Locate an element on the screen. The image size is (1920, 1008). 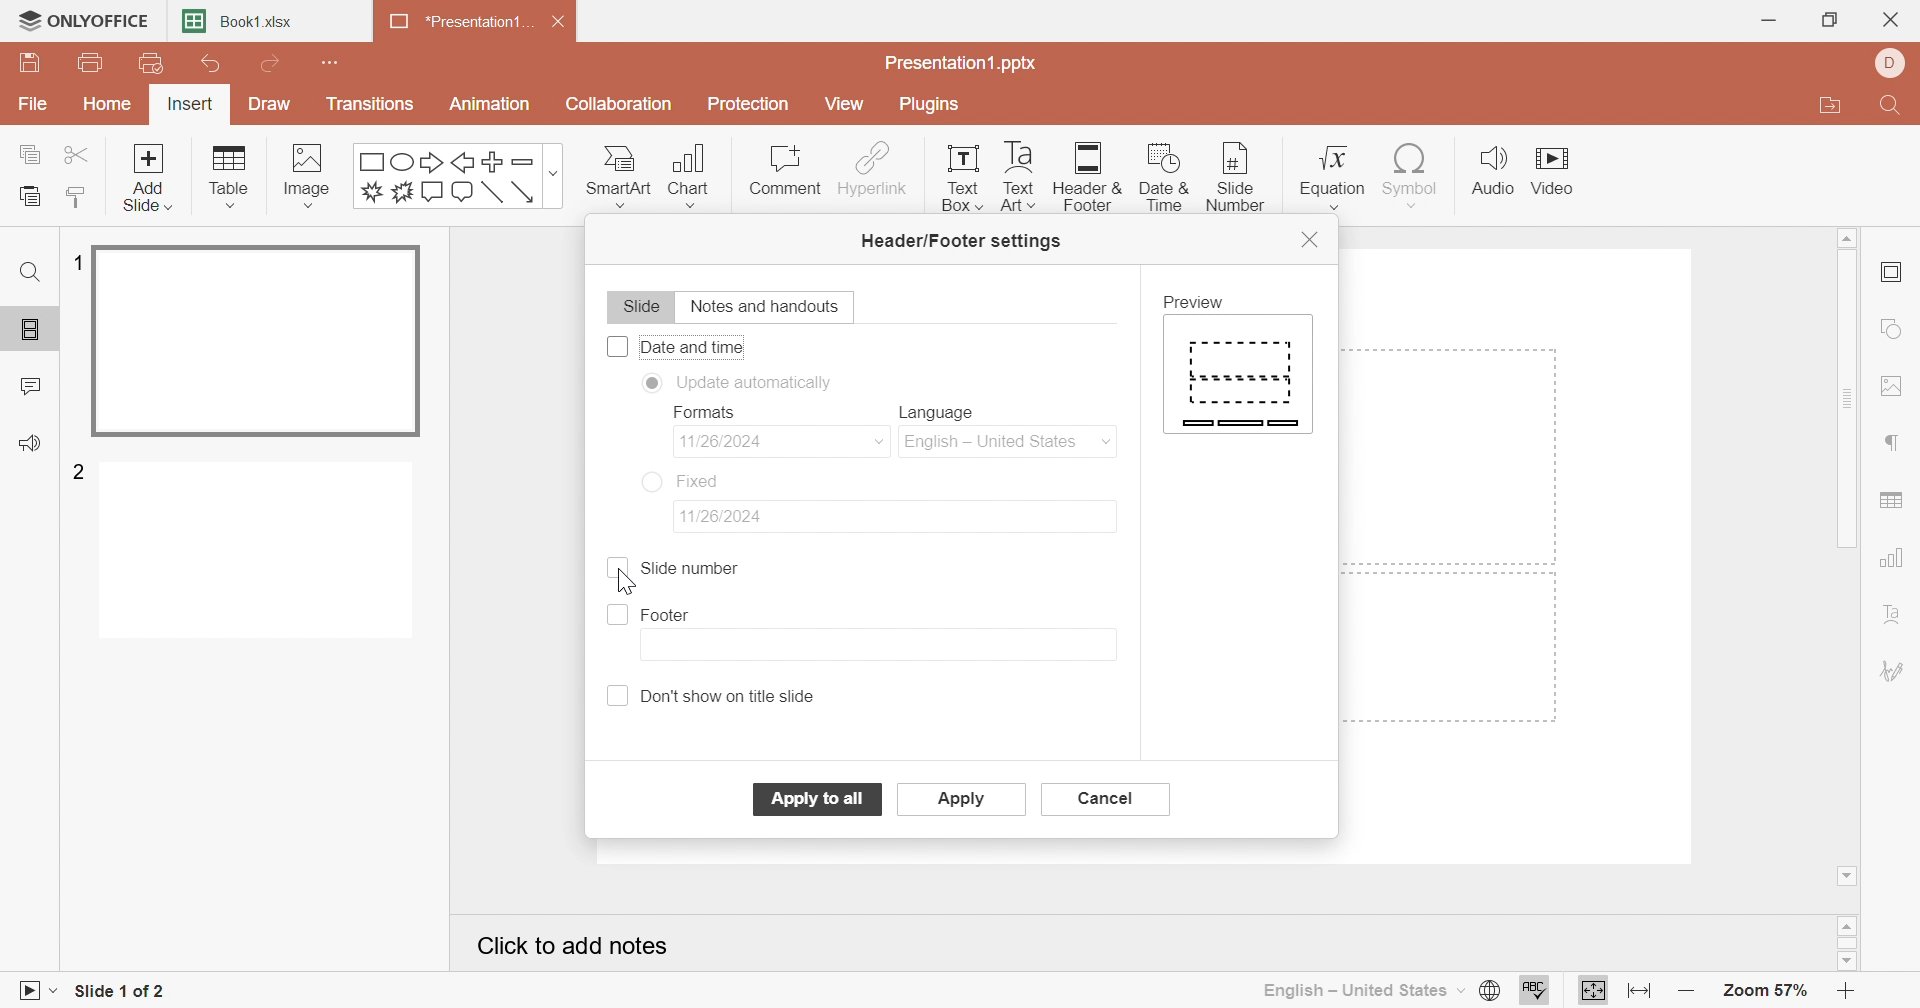
Set document language is located at coordinates (1487, 991).